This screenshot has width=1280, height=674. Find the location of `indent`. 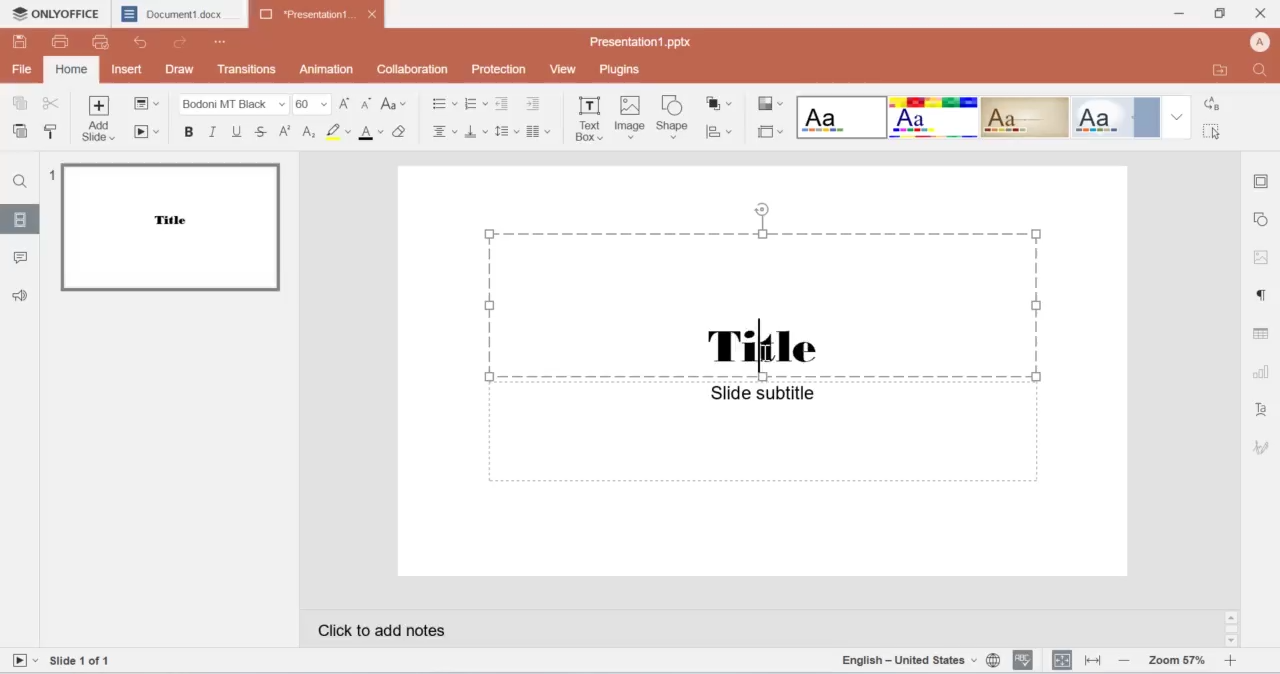

indent is located at coordinates (537, 105).